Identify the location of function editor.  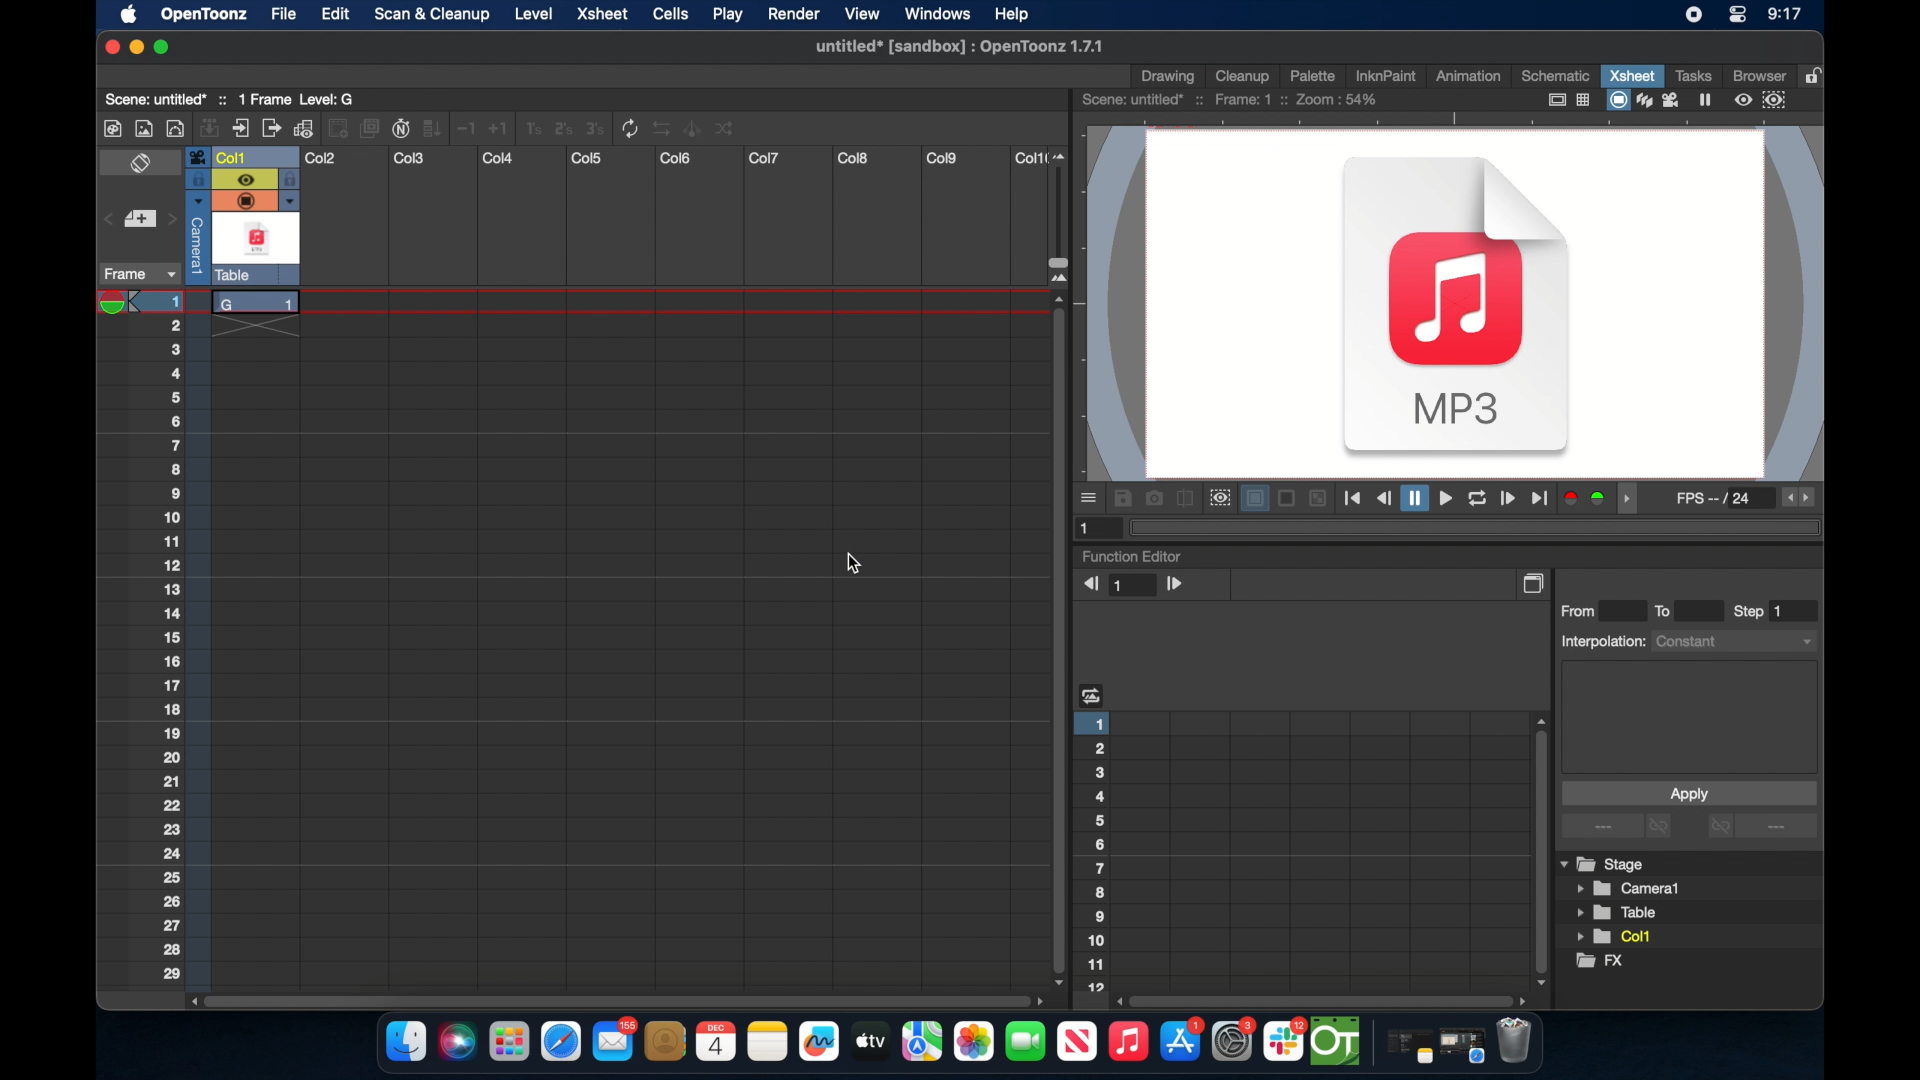
(1132, 555).